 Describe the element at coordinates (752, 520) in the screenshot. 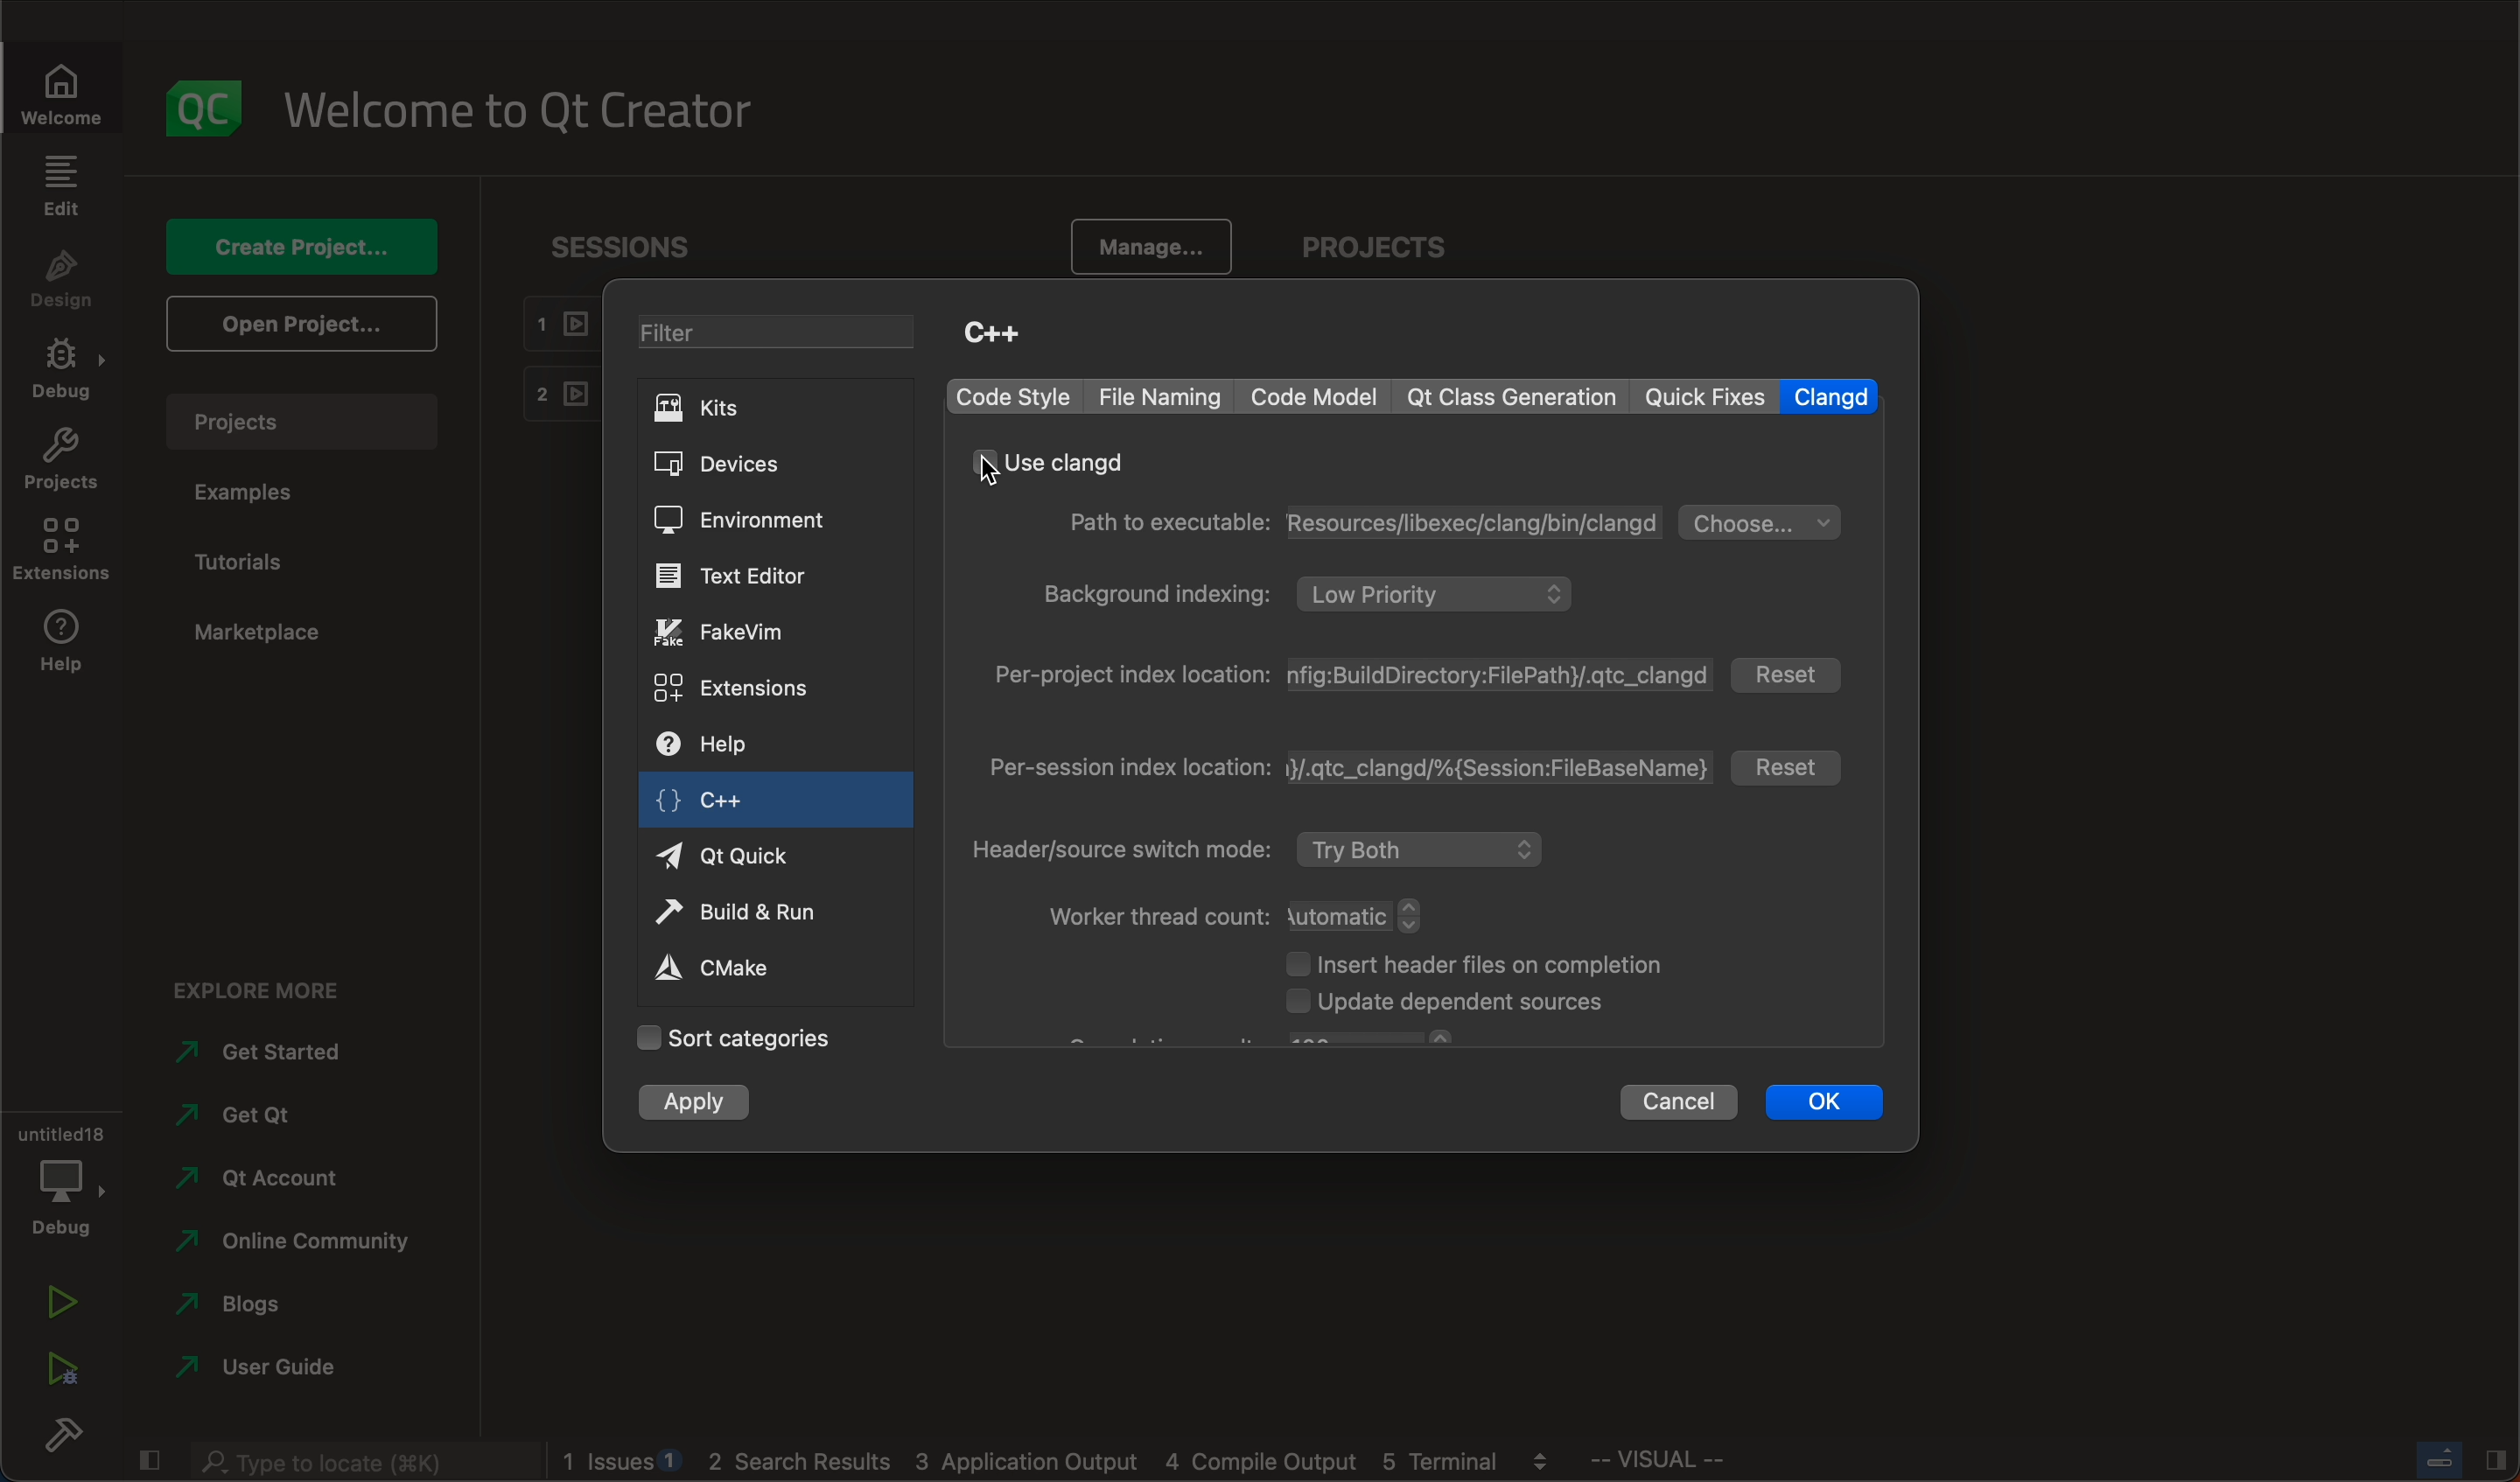

I see `environment` at that location.